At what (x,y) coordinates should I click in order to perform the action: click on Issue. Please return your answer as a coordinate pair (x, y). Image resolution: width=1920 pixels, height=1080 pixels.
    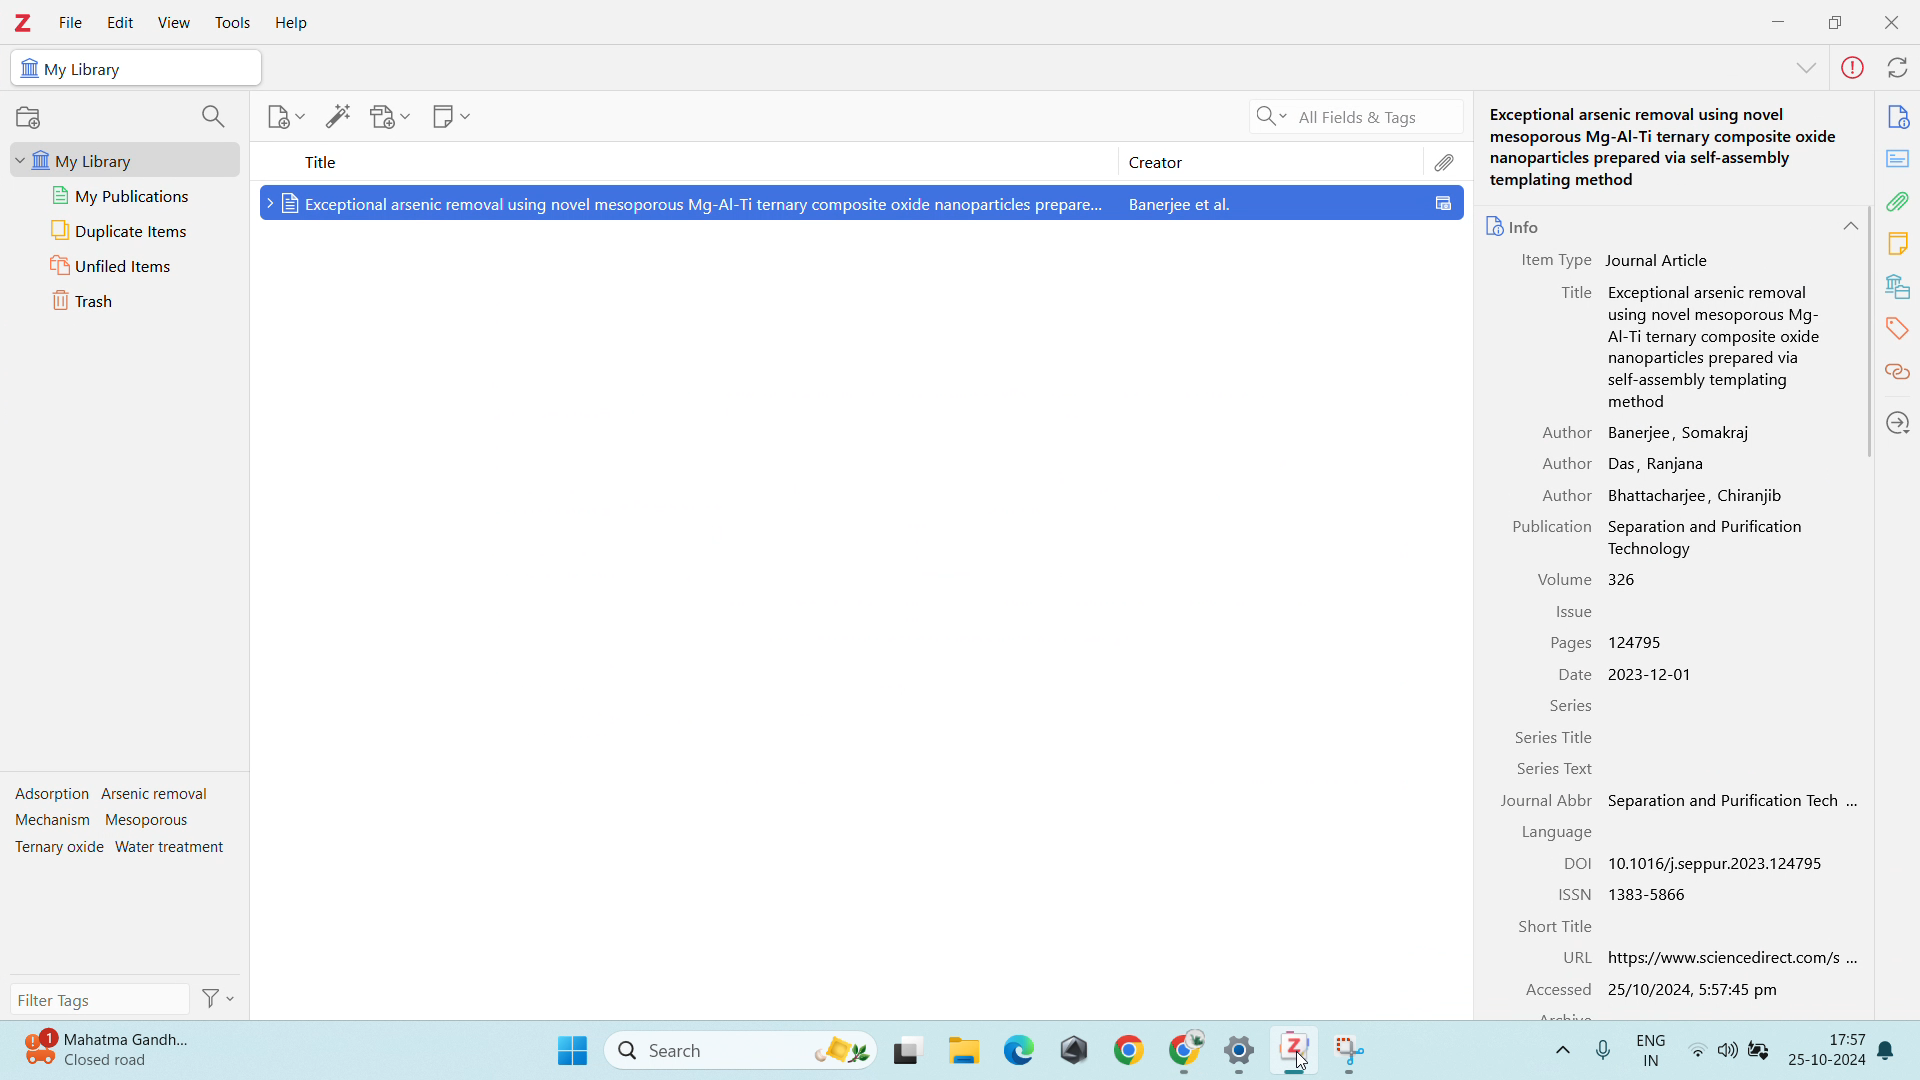
    Looking at the image, I should click on (1578, 613).